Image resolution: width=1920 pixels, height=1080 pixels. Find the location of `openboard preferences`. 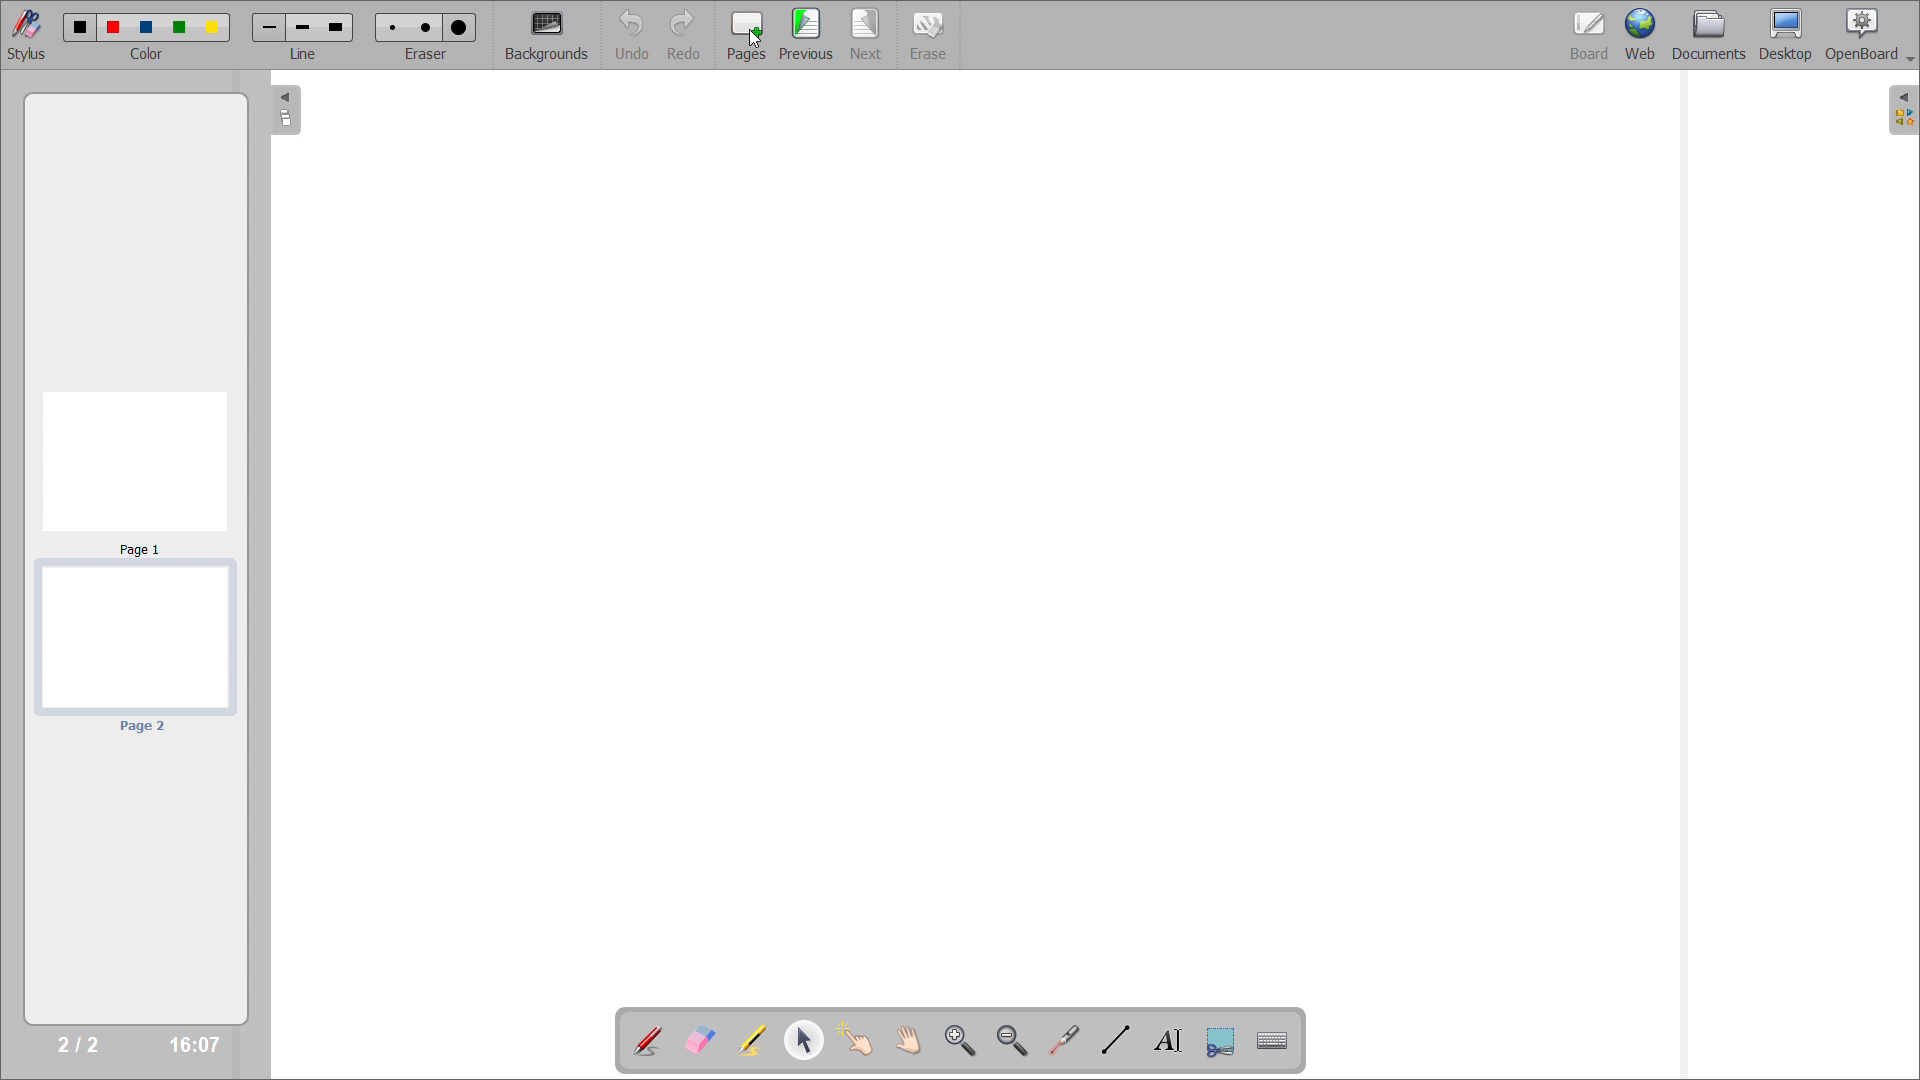

openboard preferences is located at coordinates (1870, 36).